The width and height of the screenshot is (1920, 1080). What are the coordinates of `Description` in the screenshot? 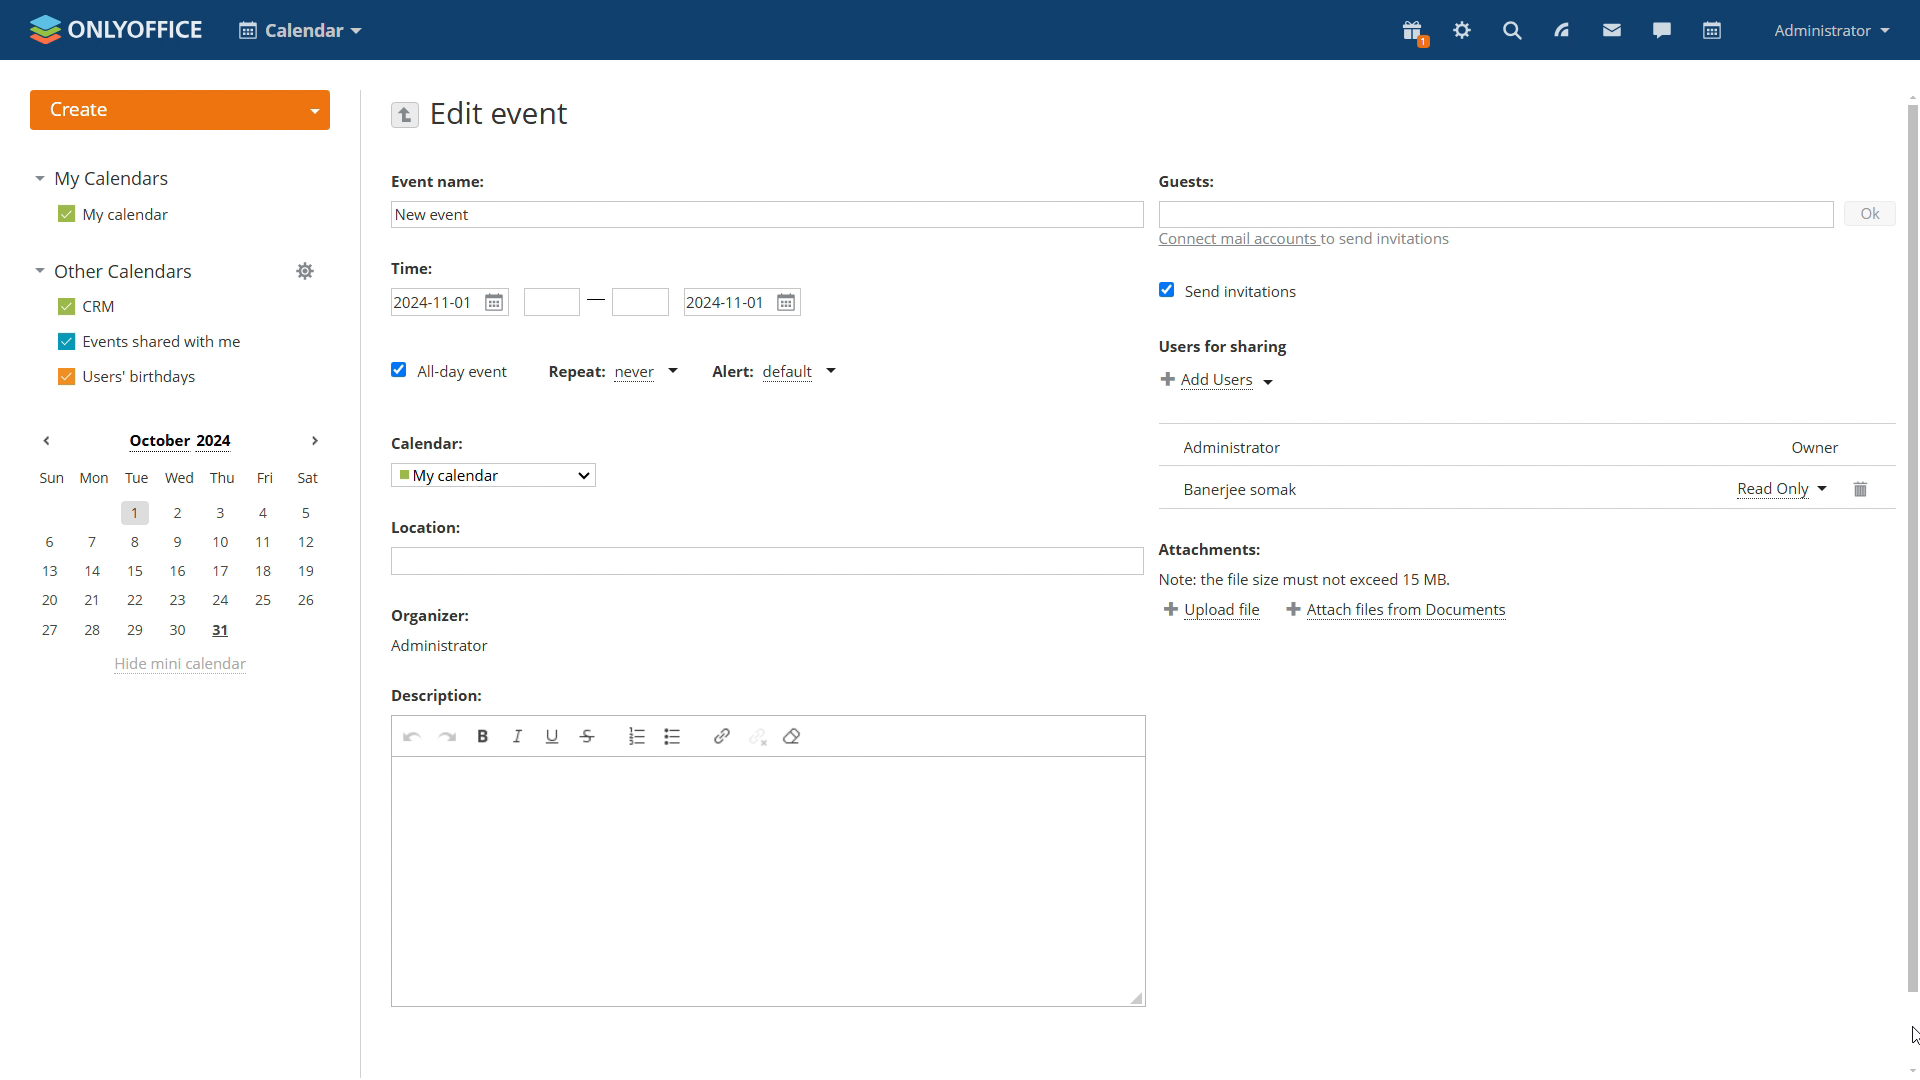 It's located at (435, 699).